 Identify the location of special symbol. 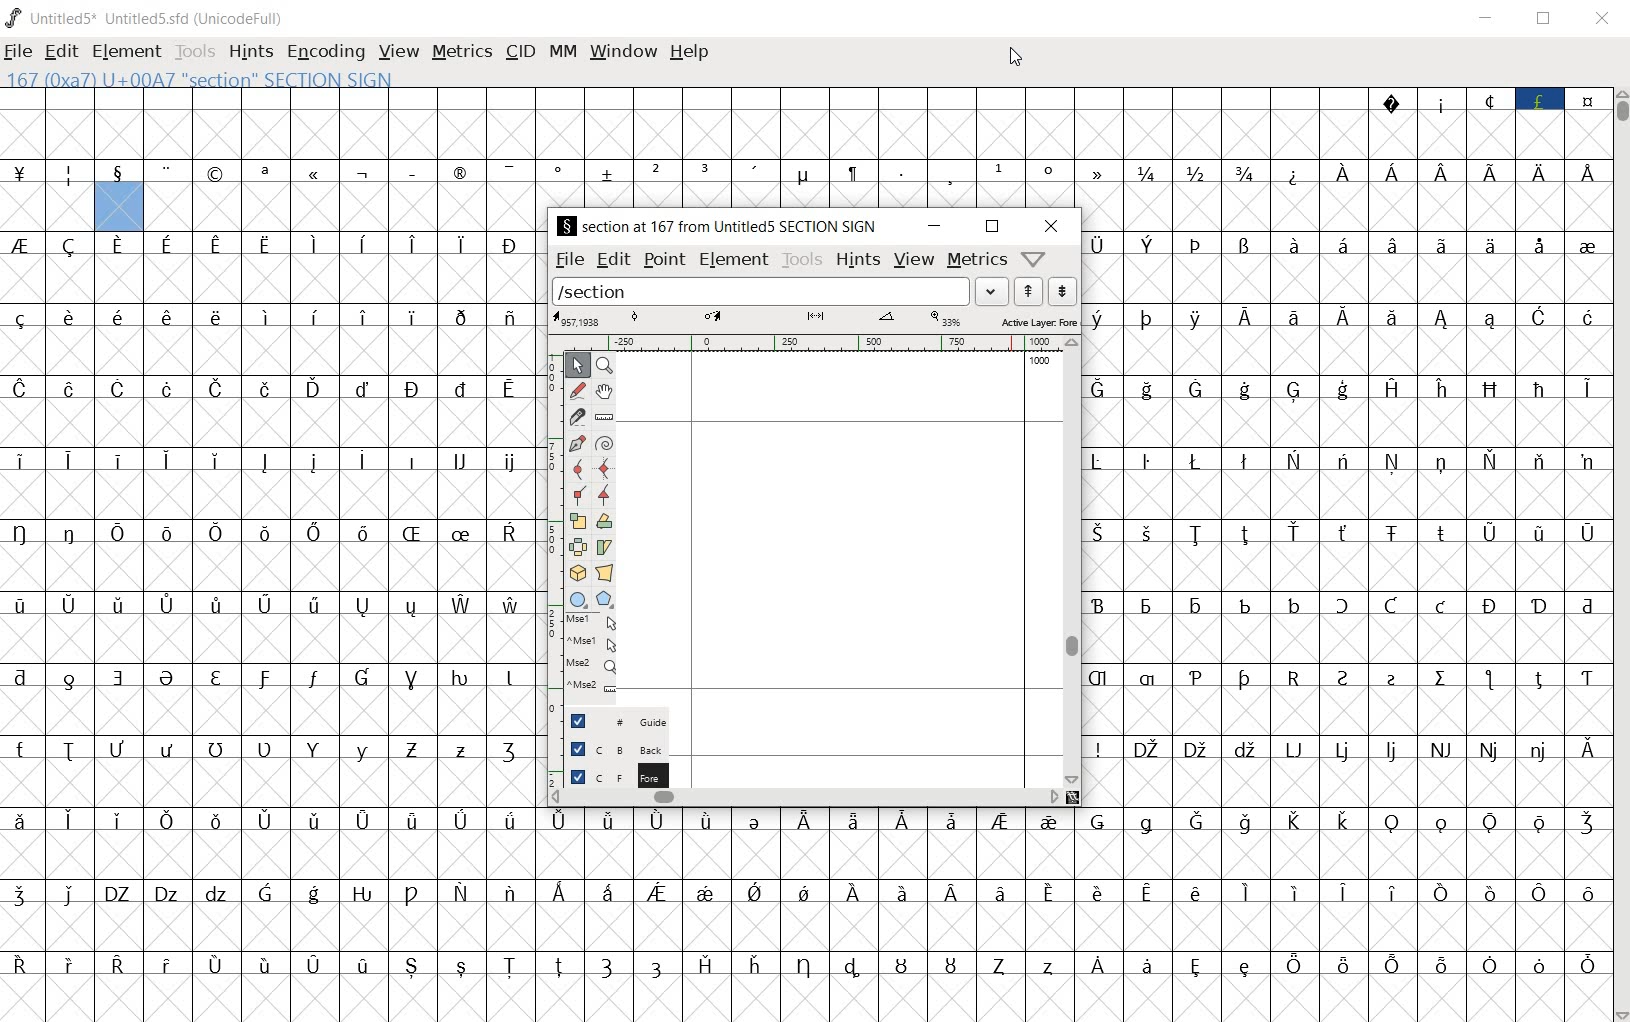
(1295, 173).